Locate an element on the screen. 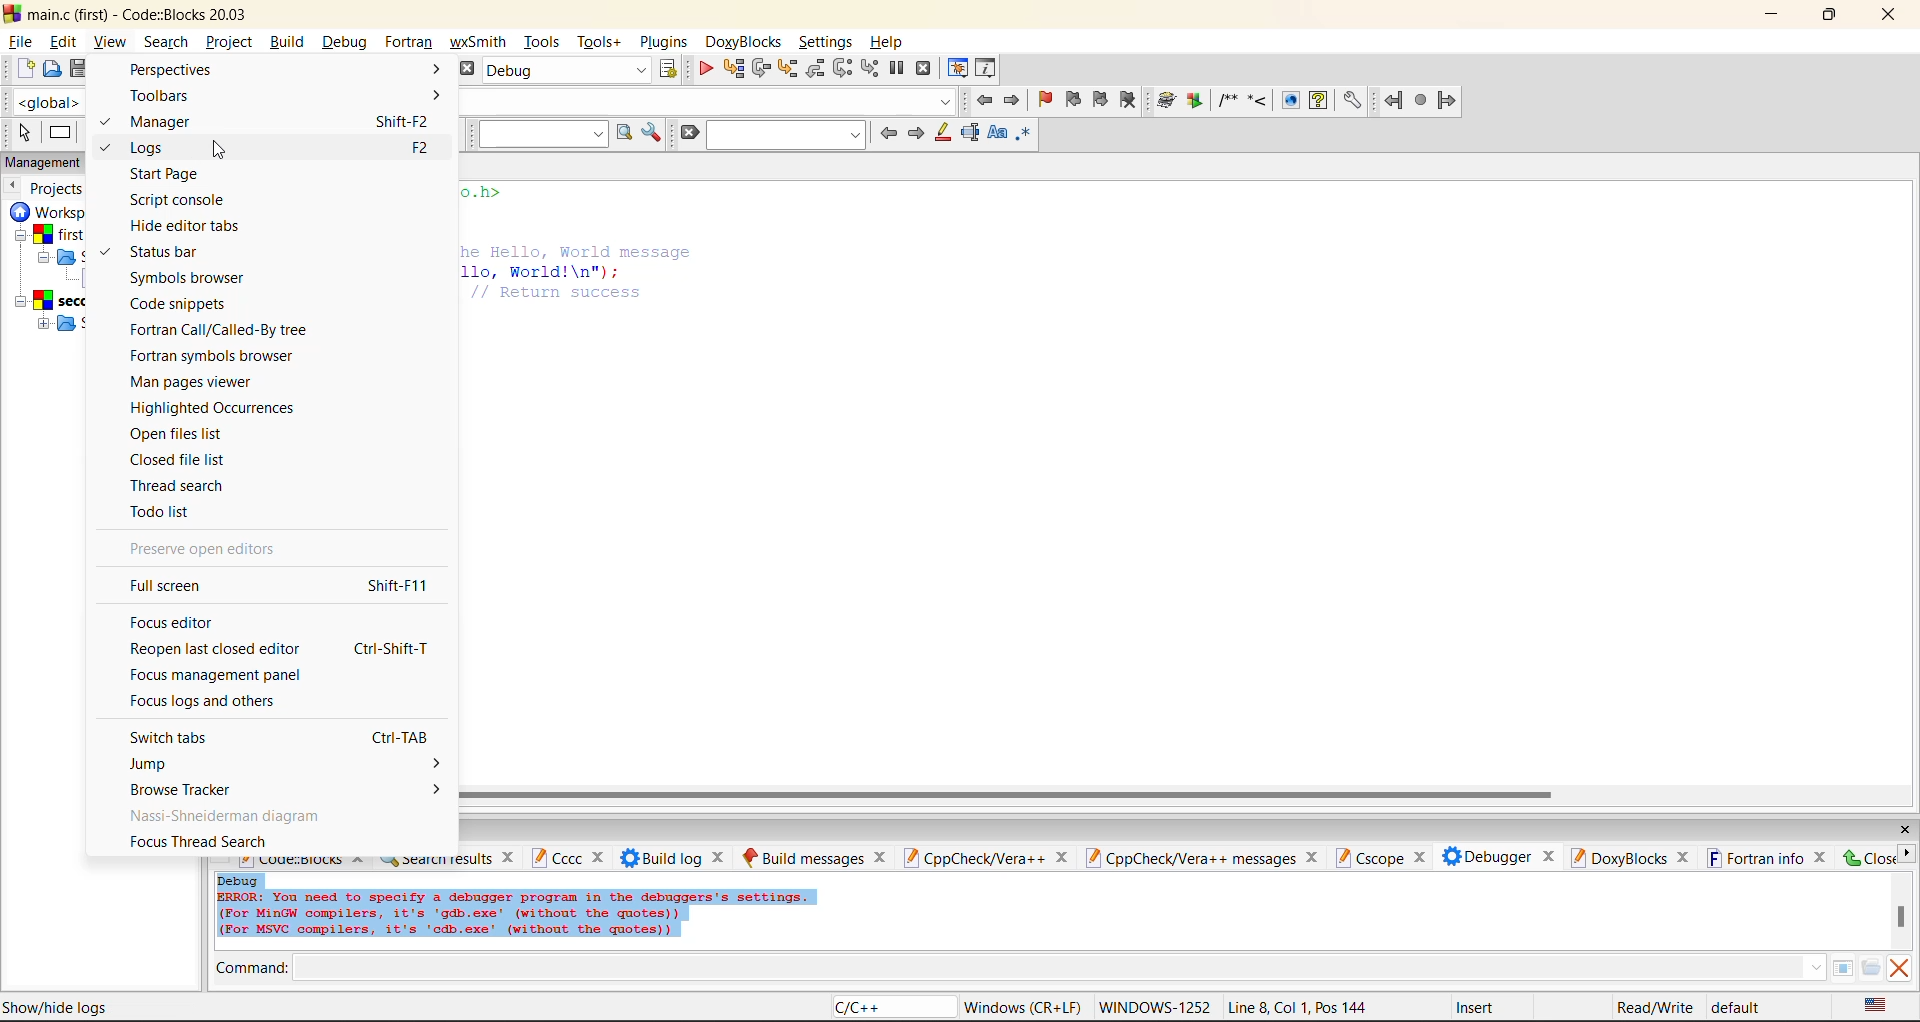 This screenshot has width=1920, height=1022. Ctrl+Shift+T is located at coordinates (398, 652).